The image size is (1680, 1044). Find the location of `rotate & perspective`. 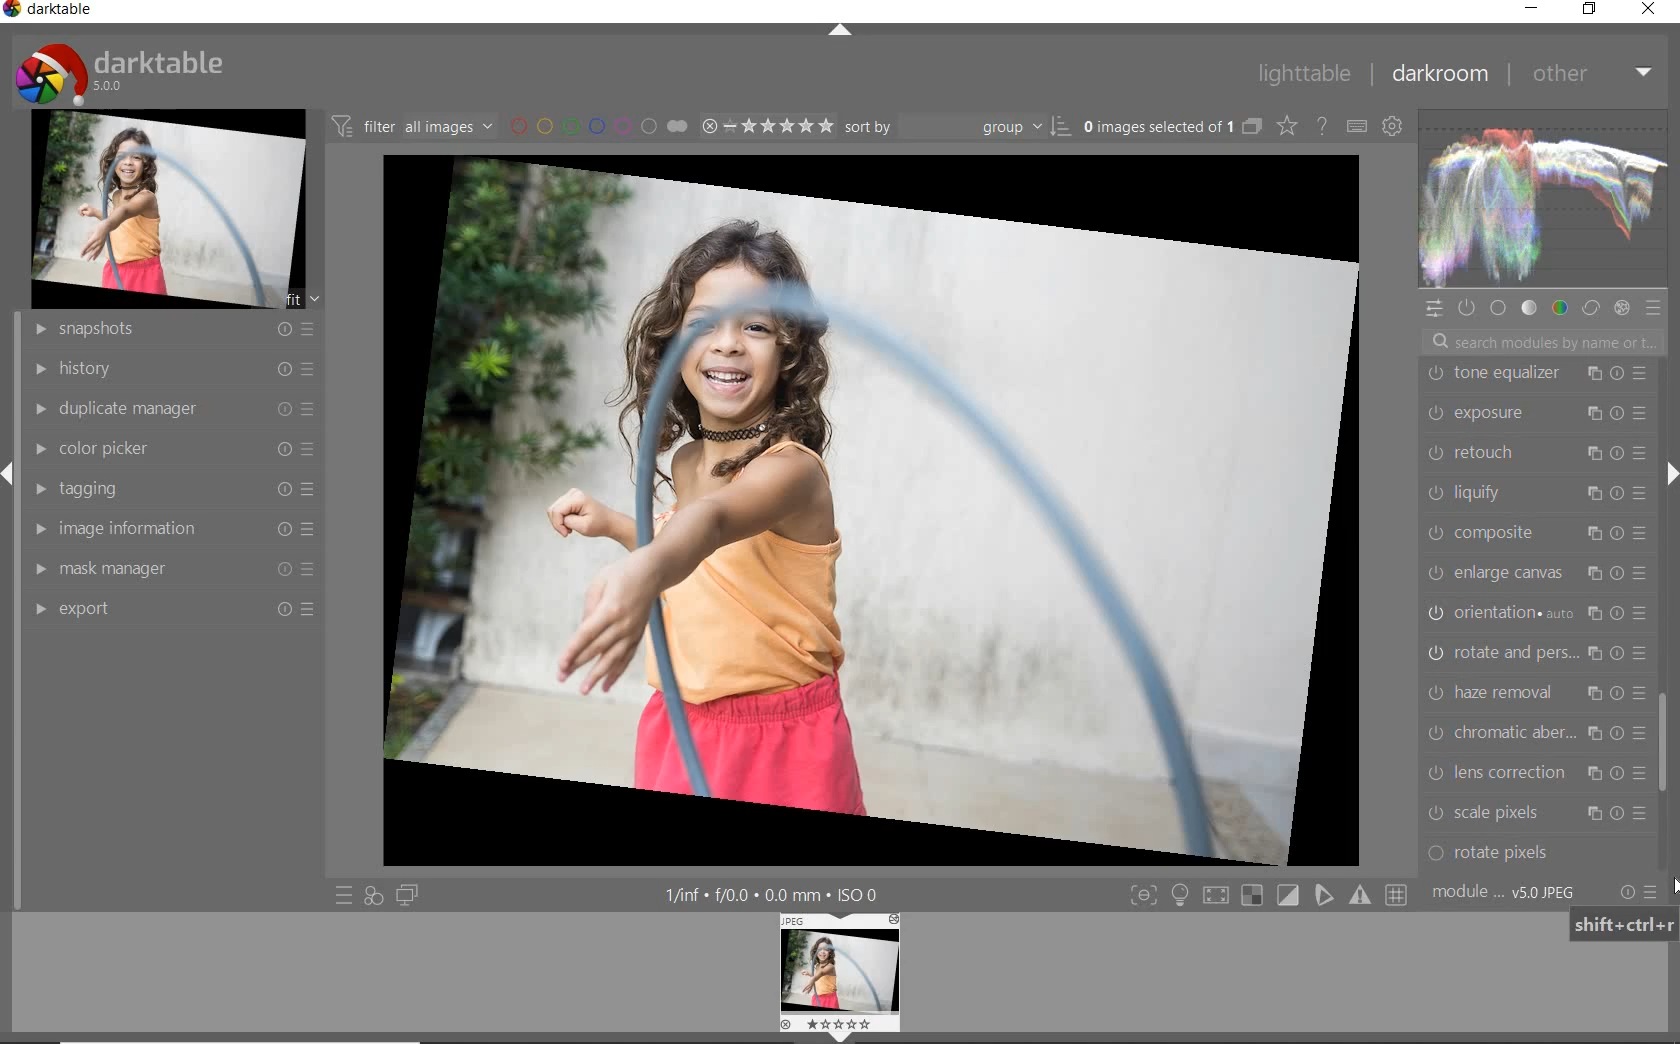

rotate & perspective is located at coordinates (1536, 651).